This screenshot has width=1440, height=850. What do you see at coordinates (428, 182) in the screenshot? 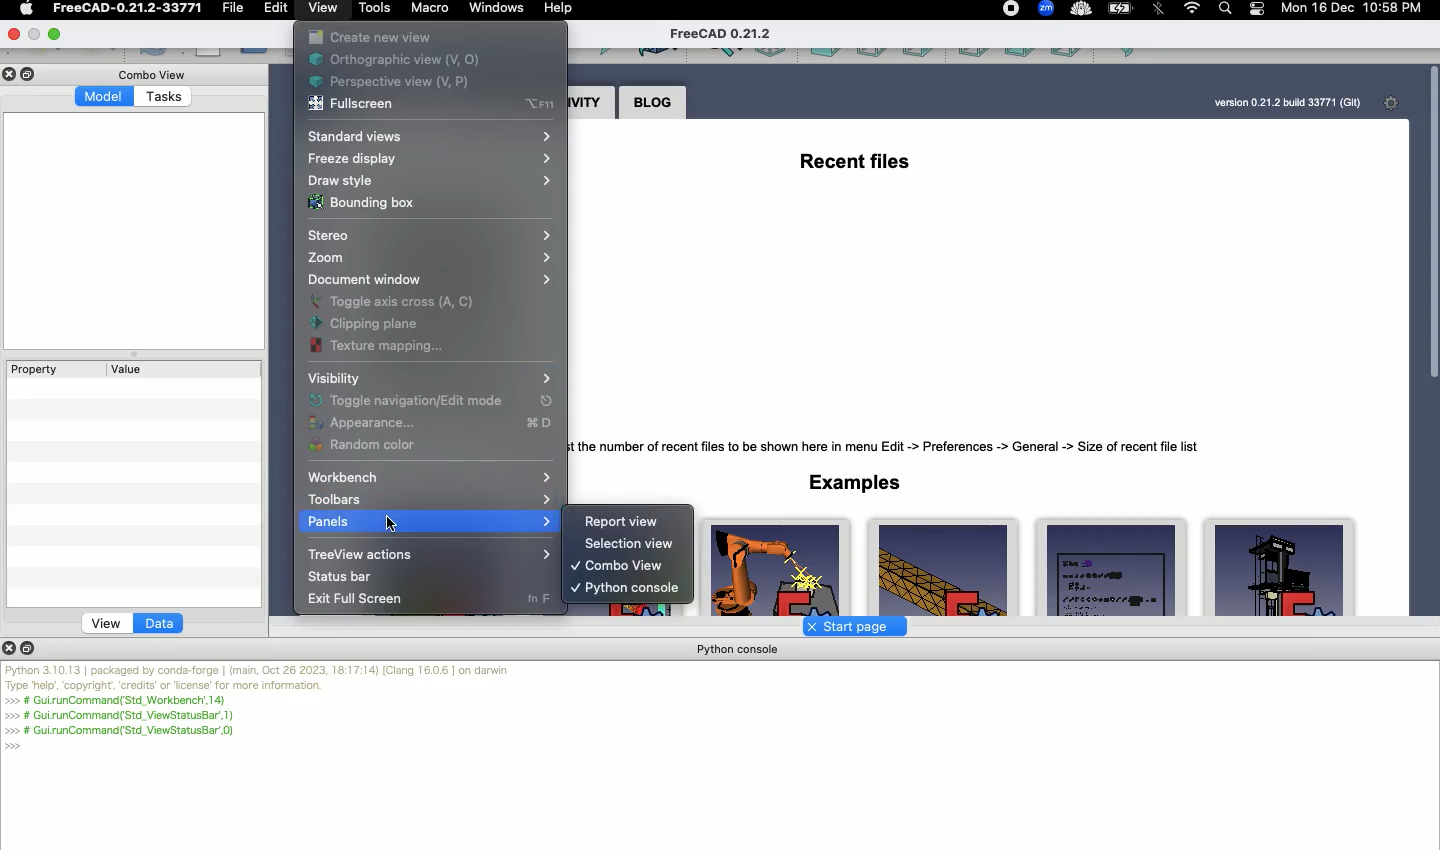
I see `Draw style` at bounding box center [428, 182].